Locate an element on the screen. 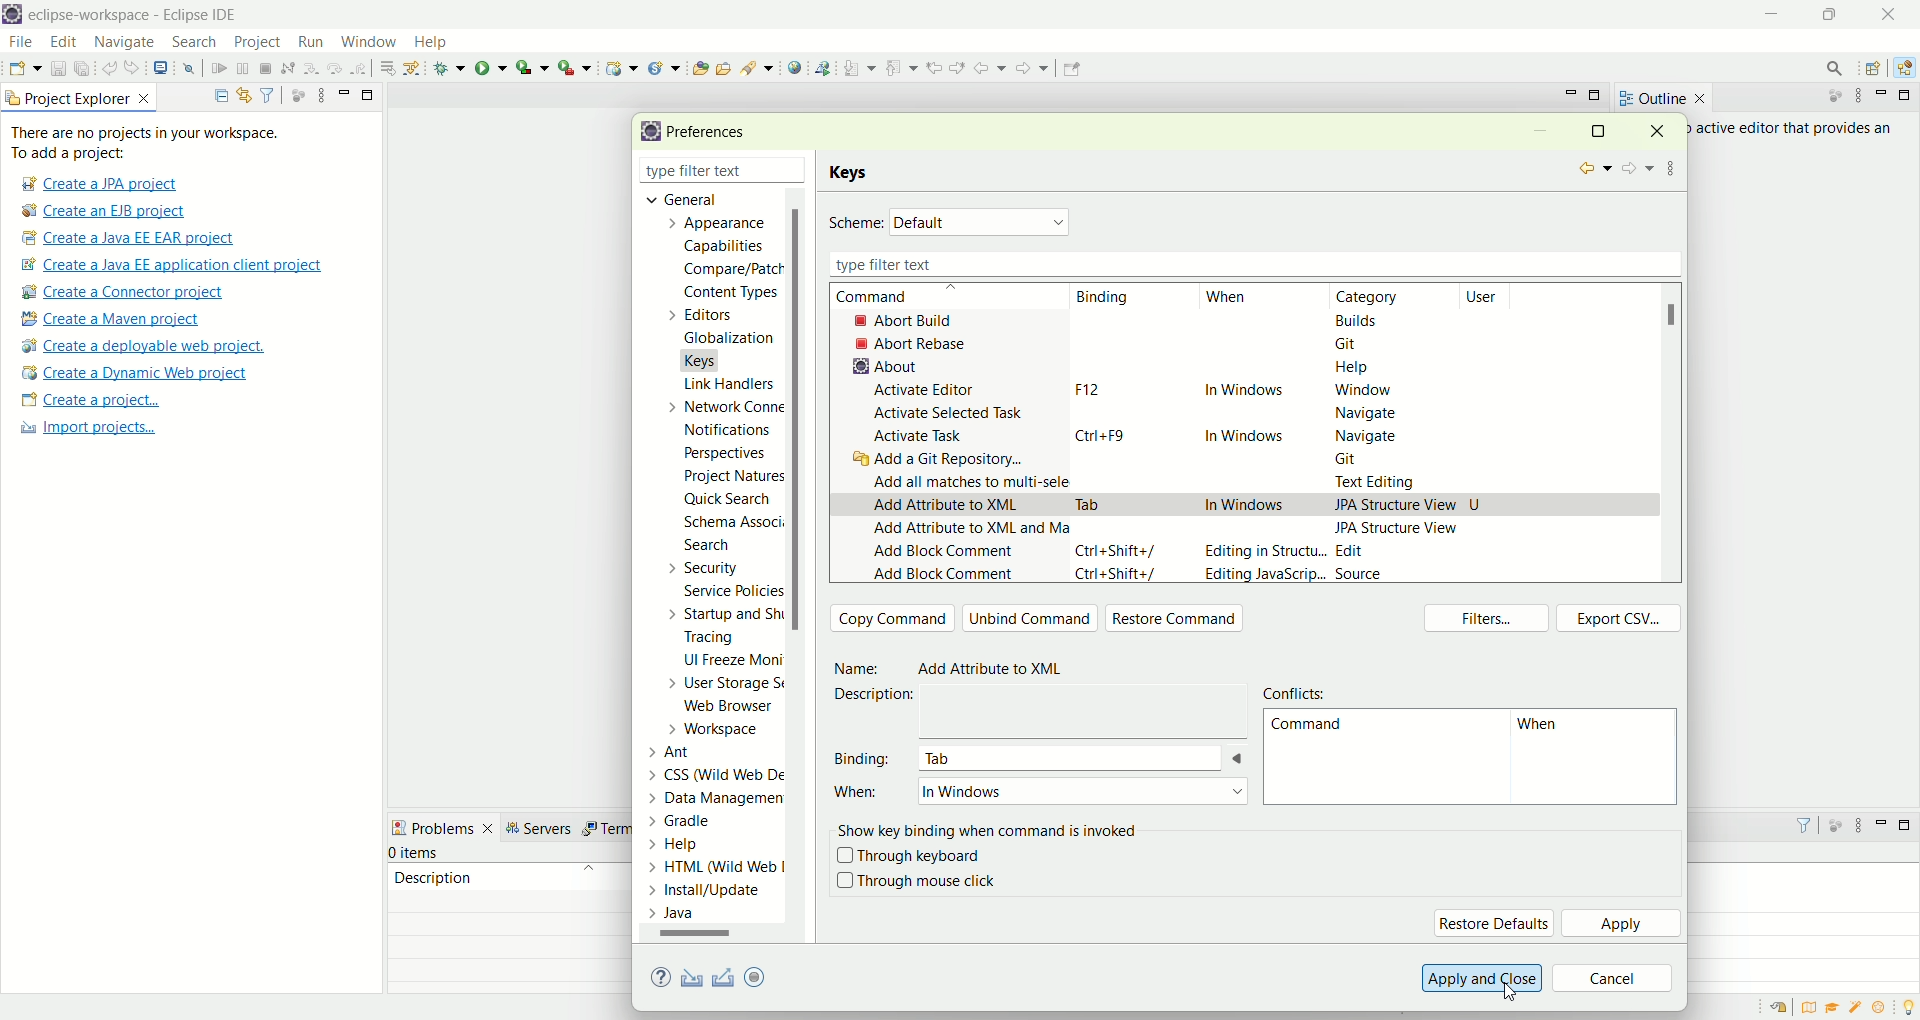  inding is located at coordinates (1105, 298).